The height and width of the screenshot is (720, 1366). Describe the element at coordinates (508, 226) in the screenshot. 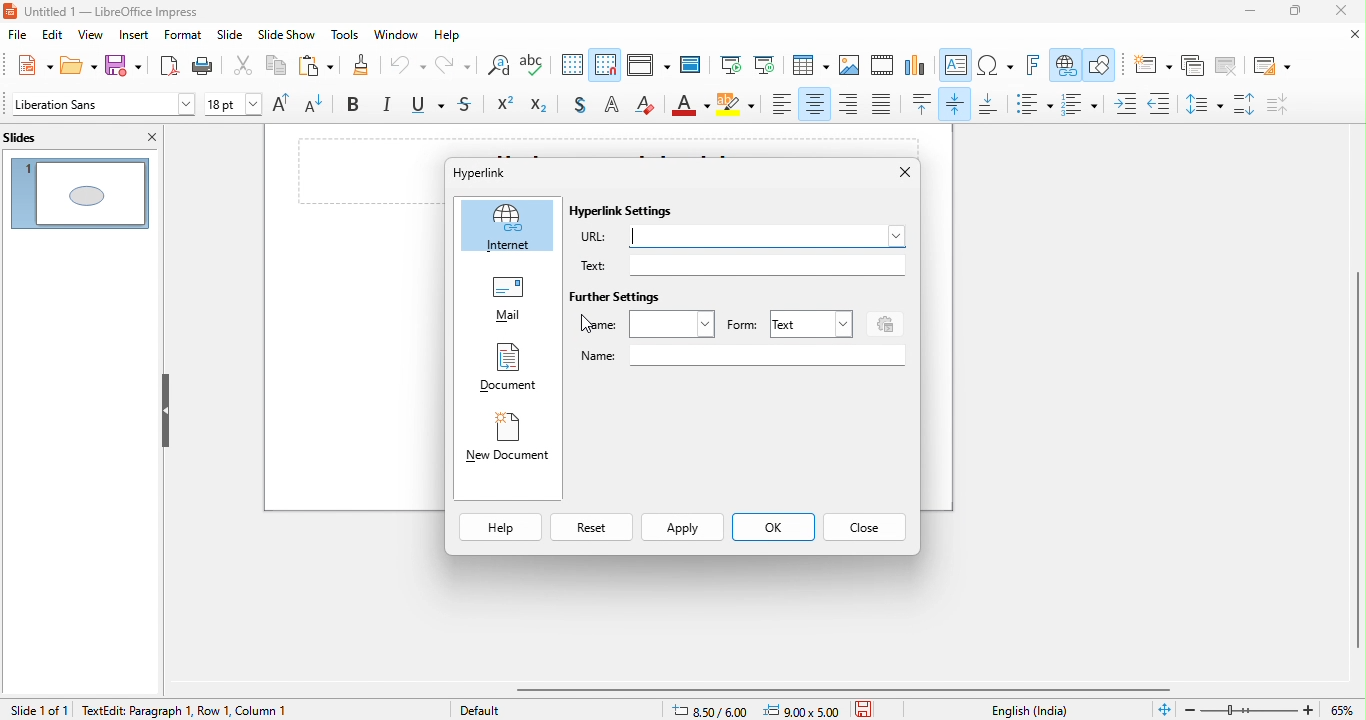

I see `internet` at that location.